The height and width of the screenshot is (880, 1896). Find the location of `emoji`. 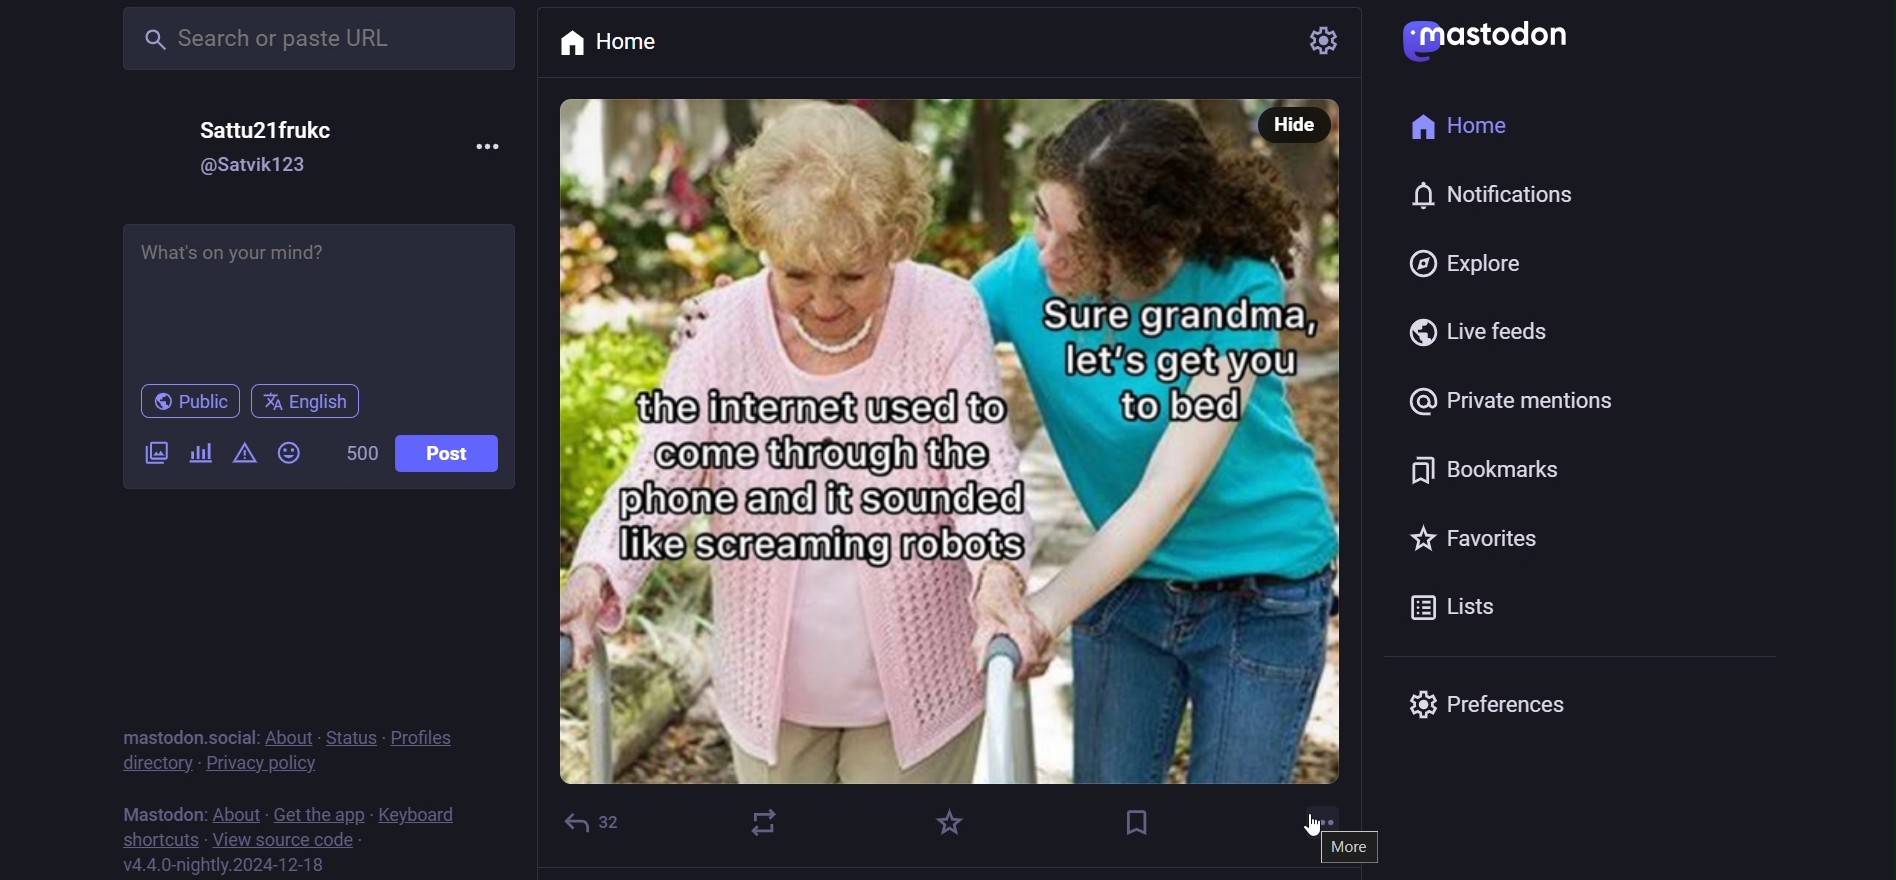

emoji is located at coordinates (288, 450).